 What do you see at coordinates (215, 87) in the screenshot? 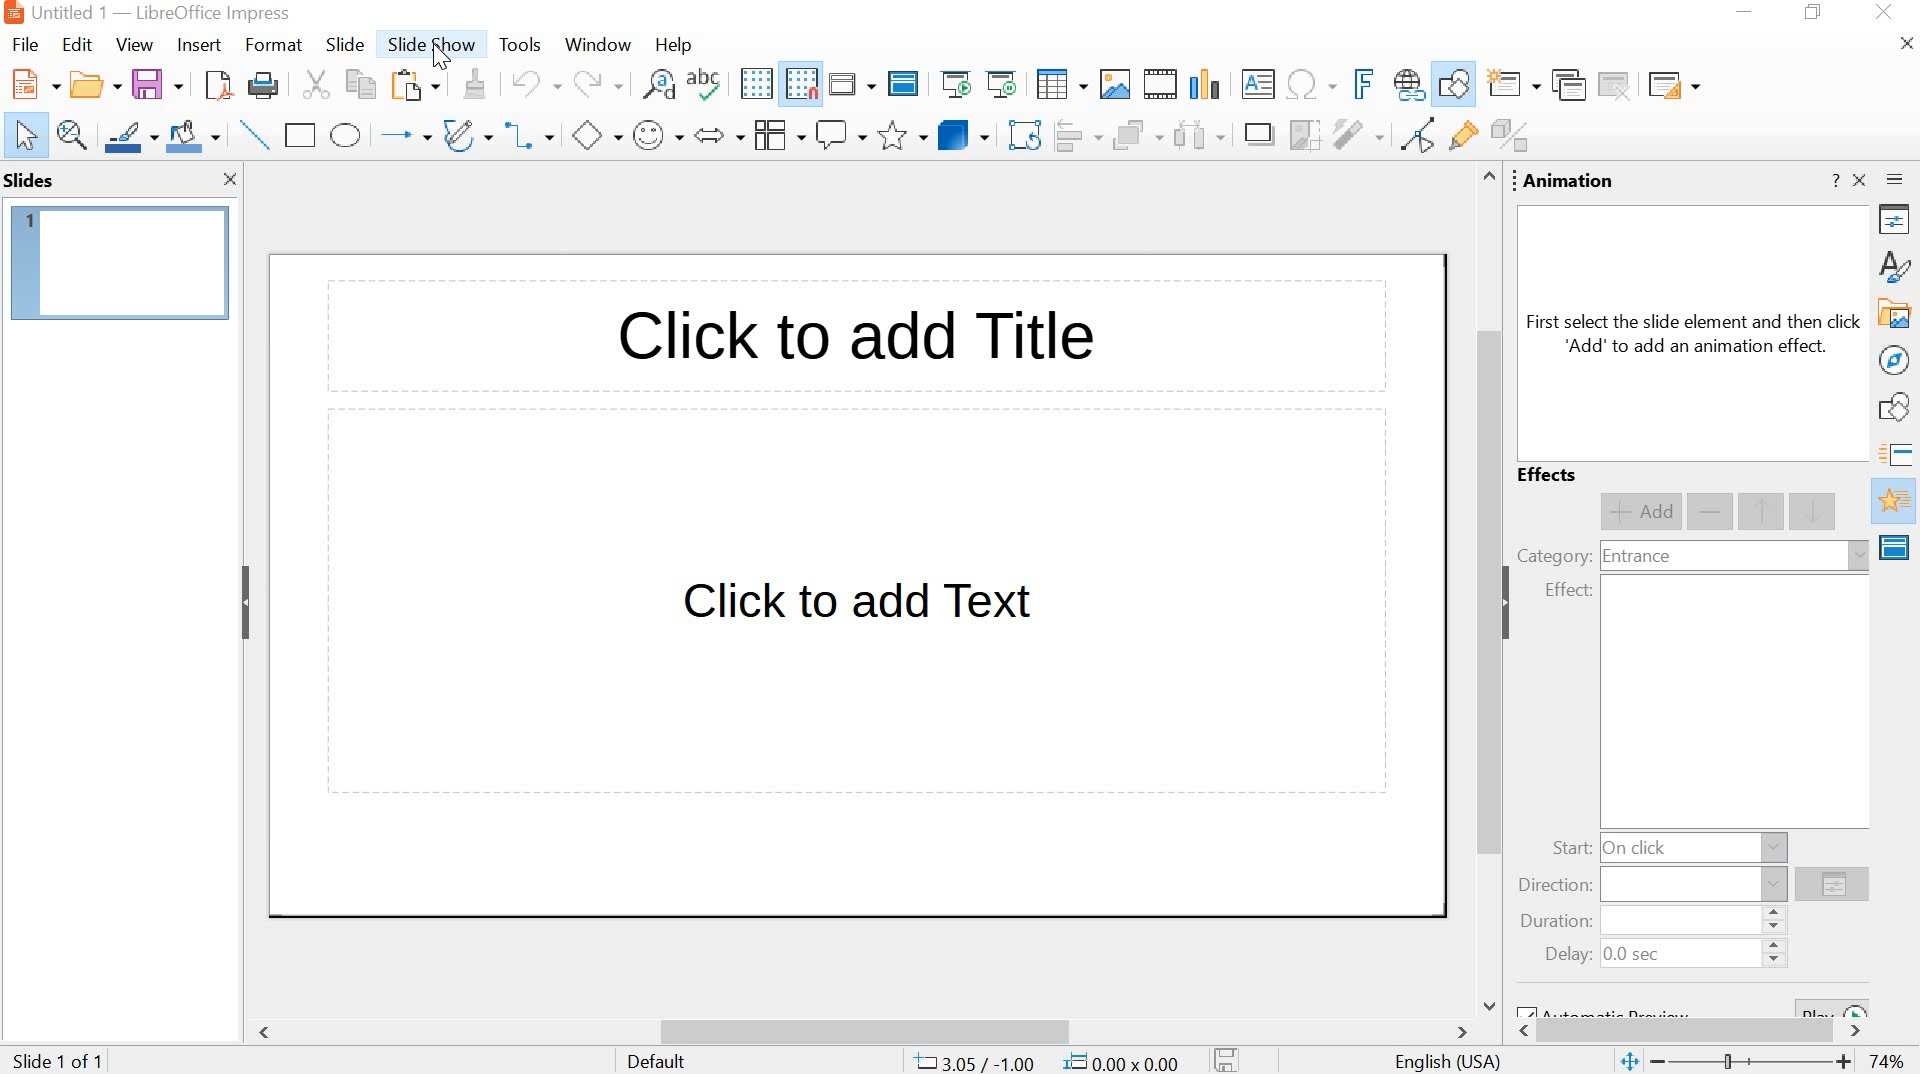
I see `export as pdf` at bounding box center [215, 87].